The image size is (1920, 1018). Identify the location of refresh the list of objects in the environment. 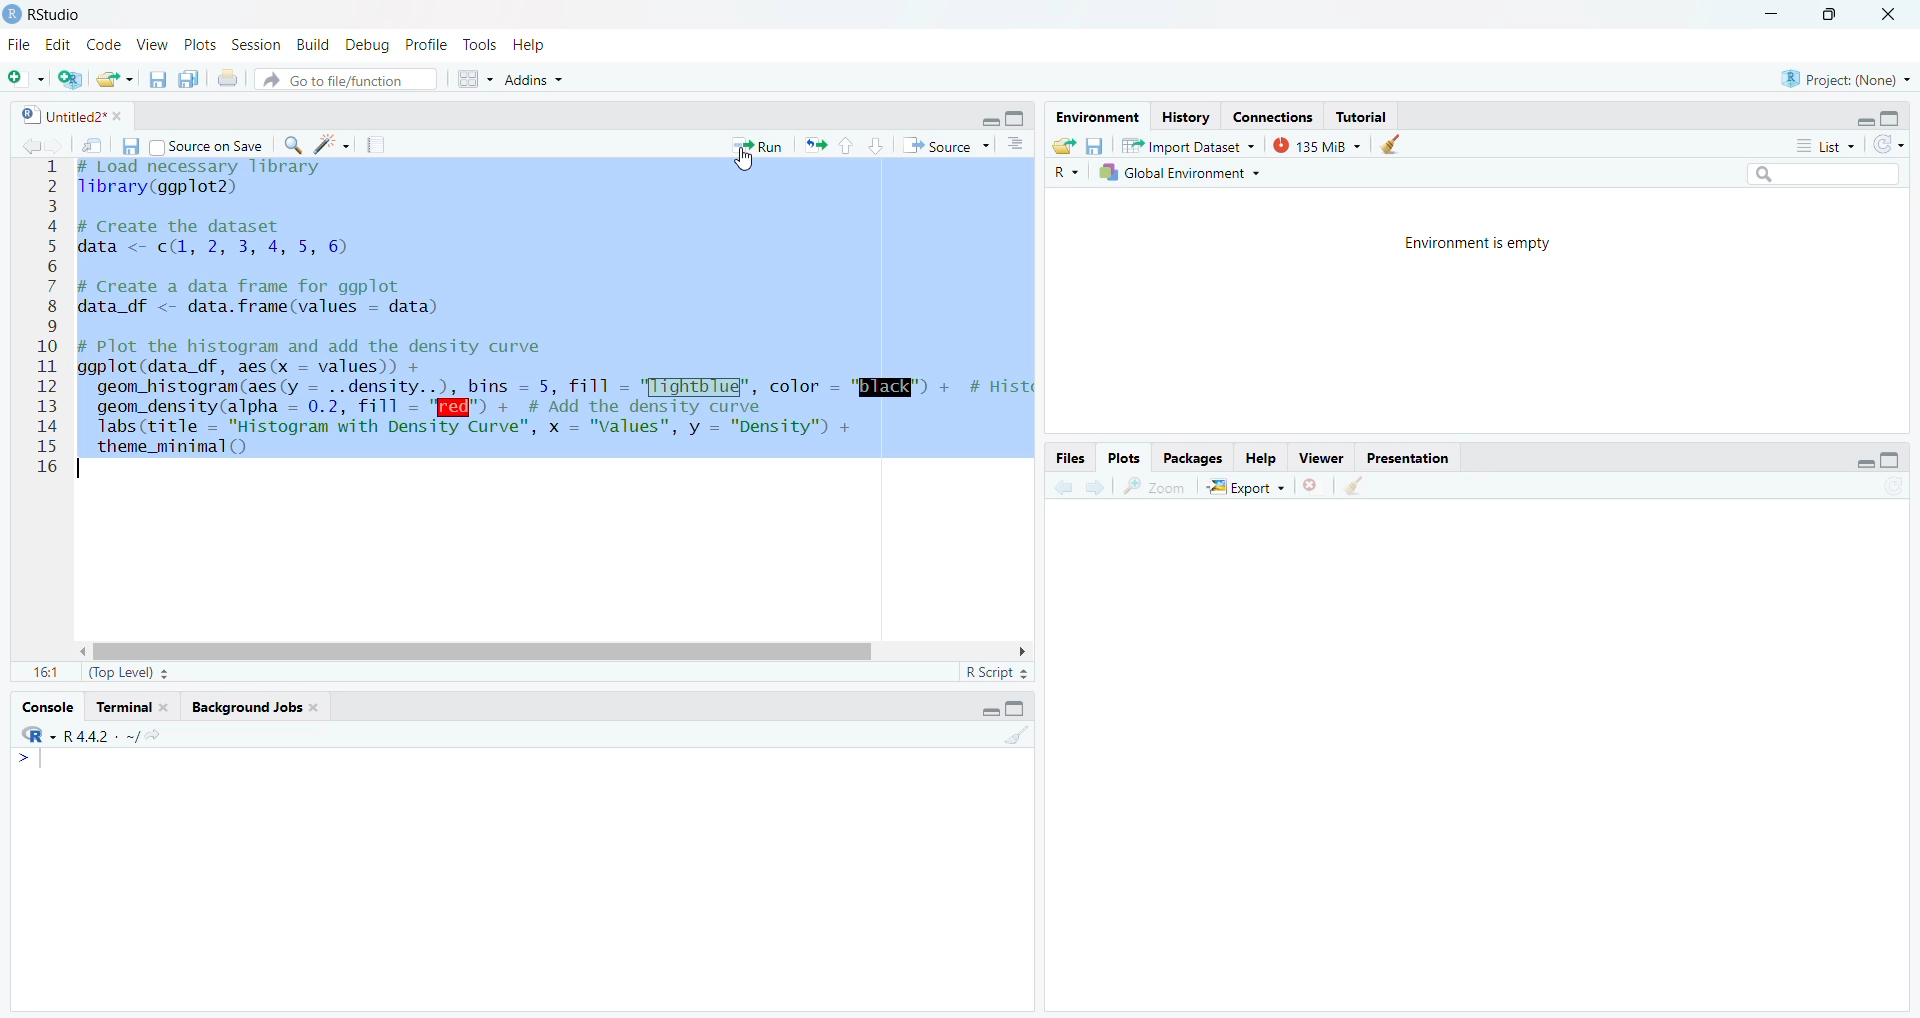
(1891, 145).